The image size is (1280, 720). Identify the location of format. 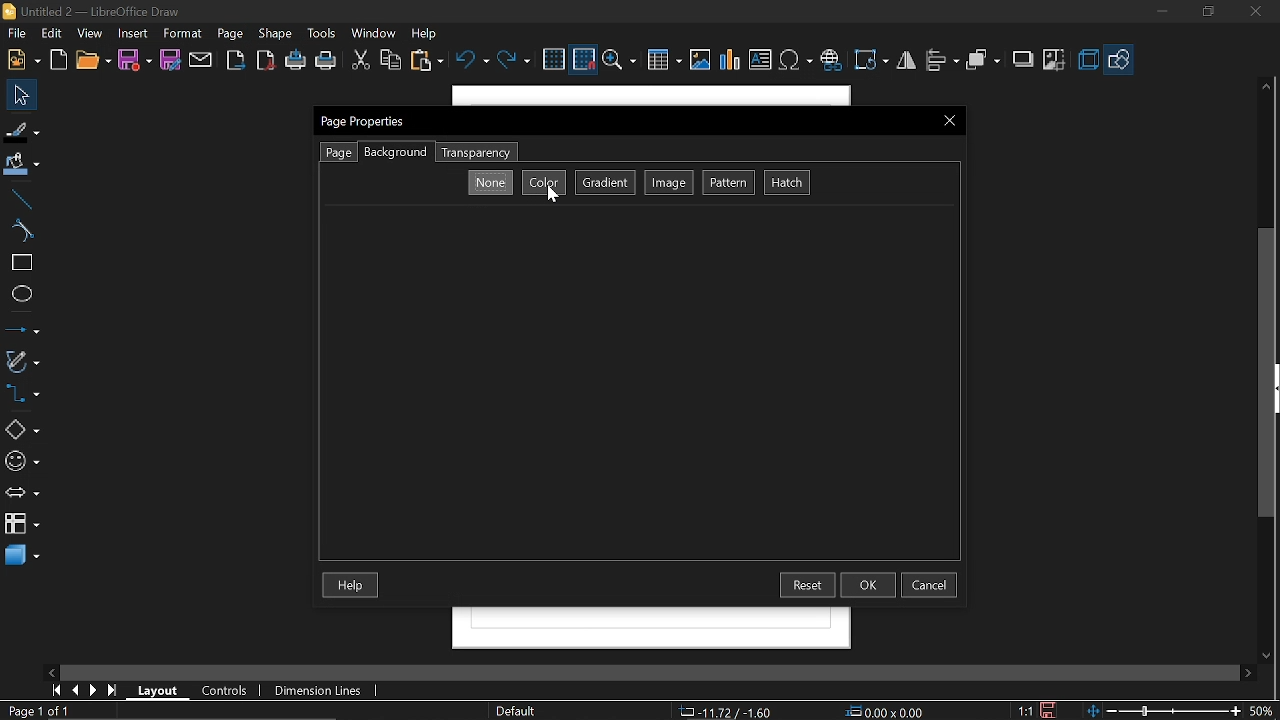
(184, 34).